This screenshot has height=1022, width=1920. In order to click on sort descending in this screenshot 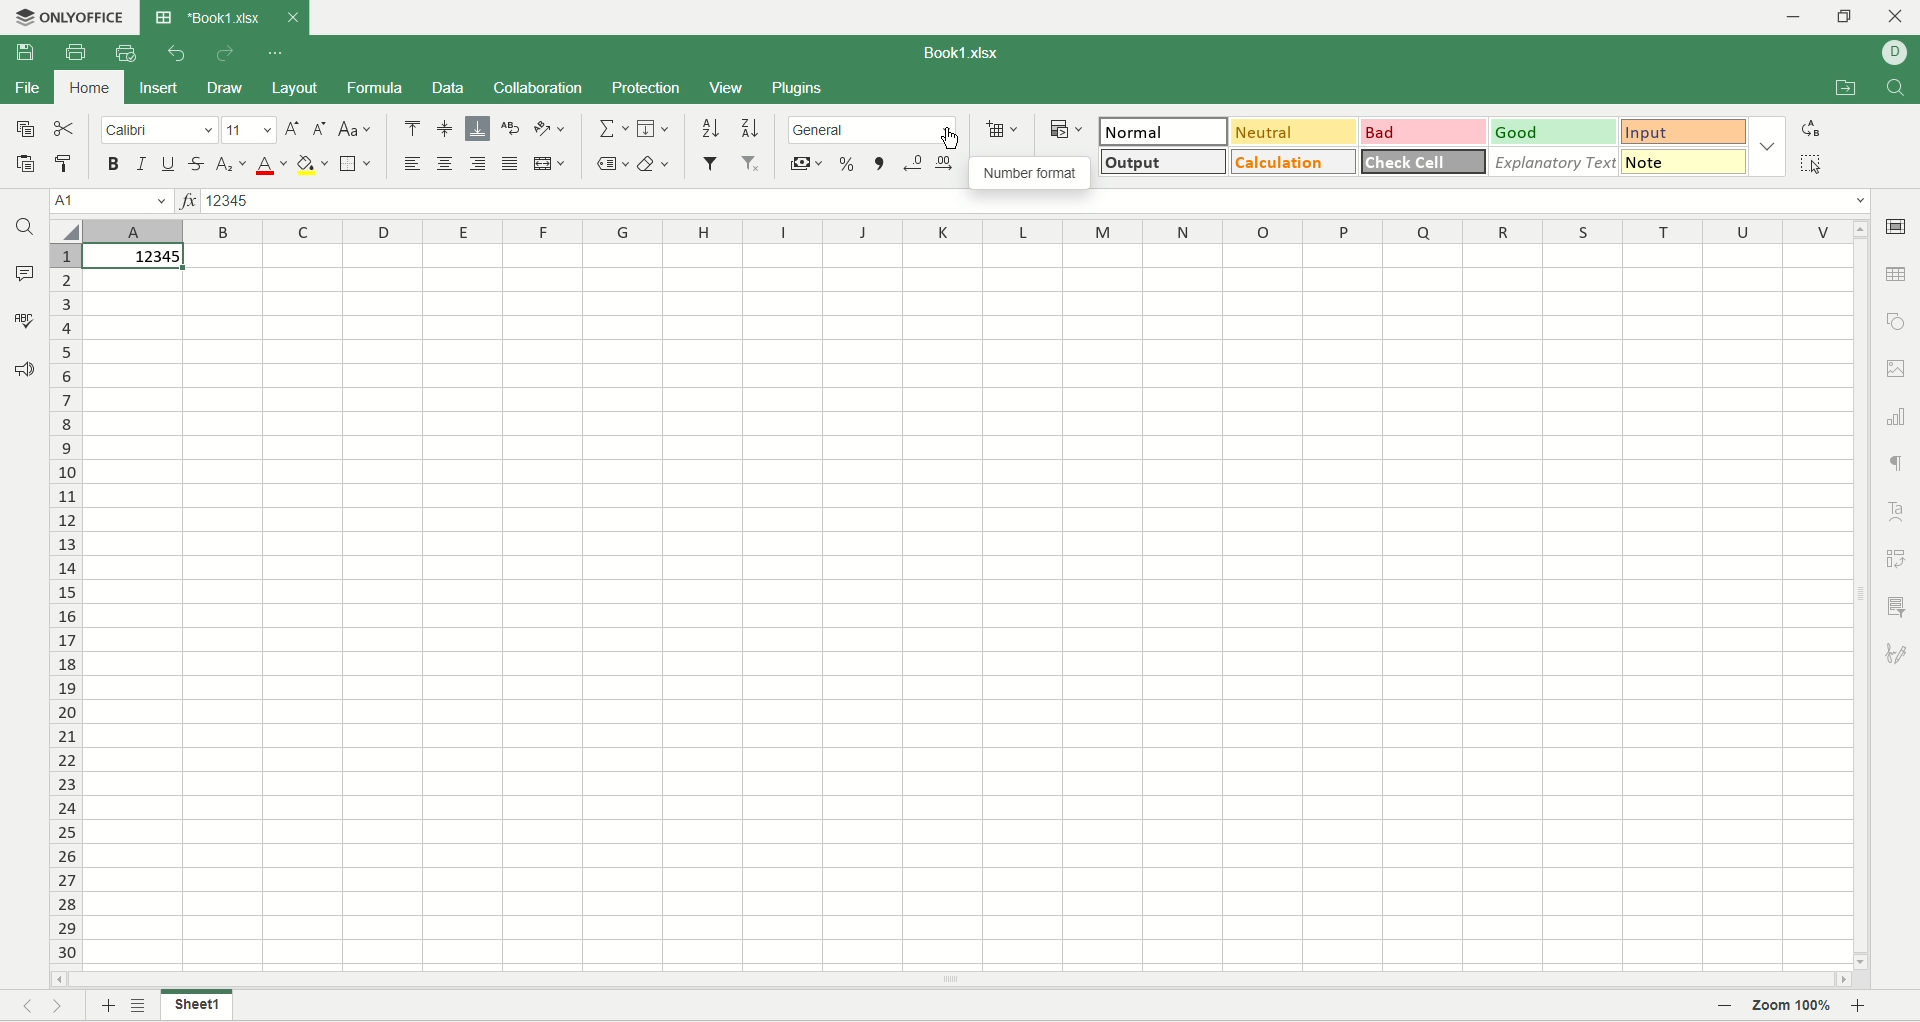, I will do `click(750, 129)`.